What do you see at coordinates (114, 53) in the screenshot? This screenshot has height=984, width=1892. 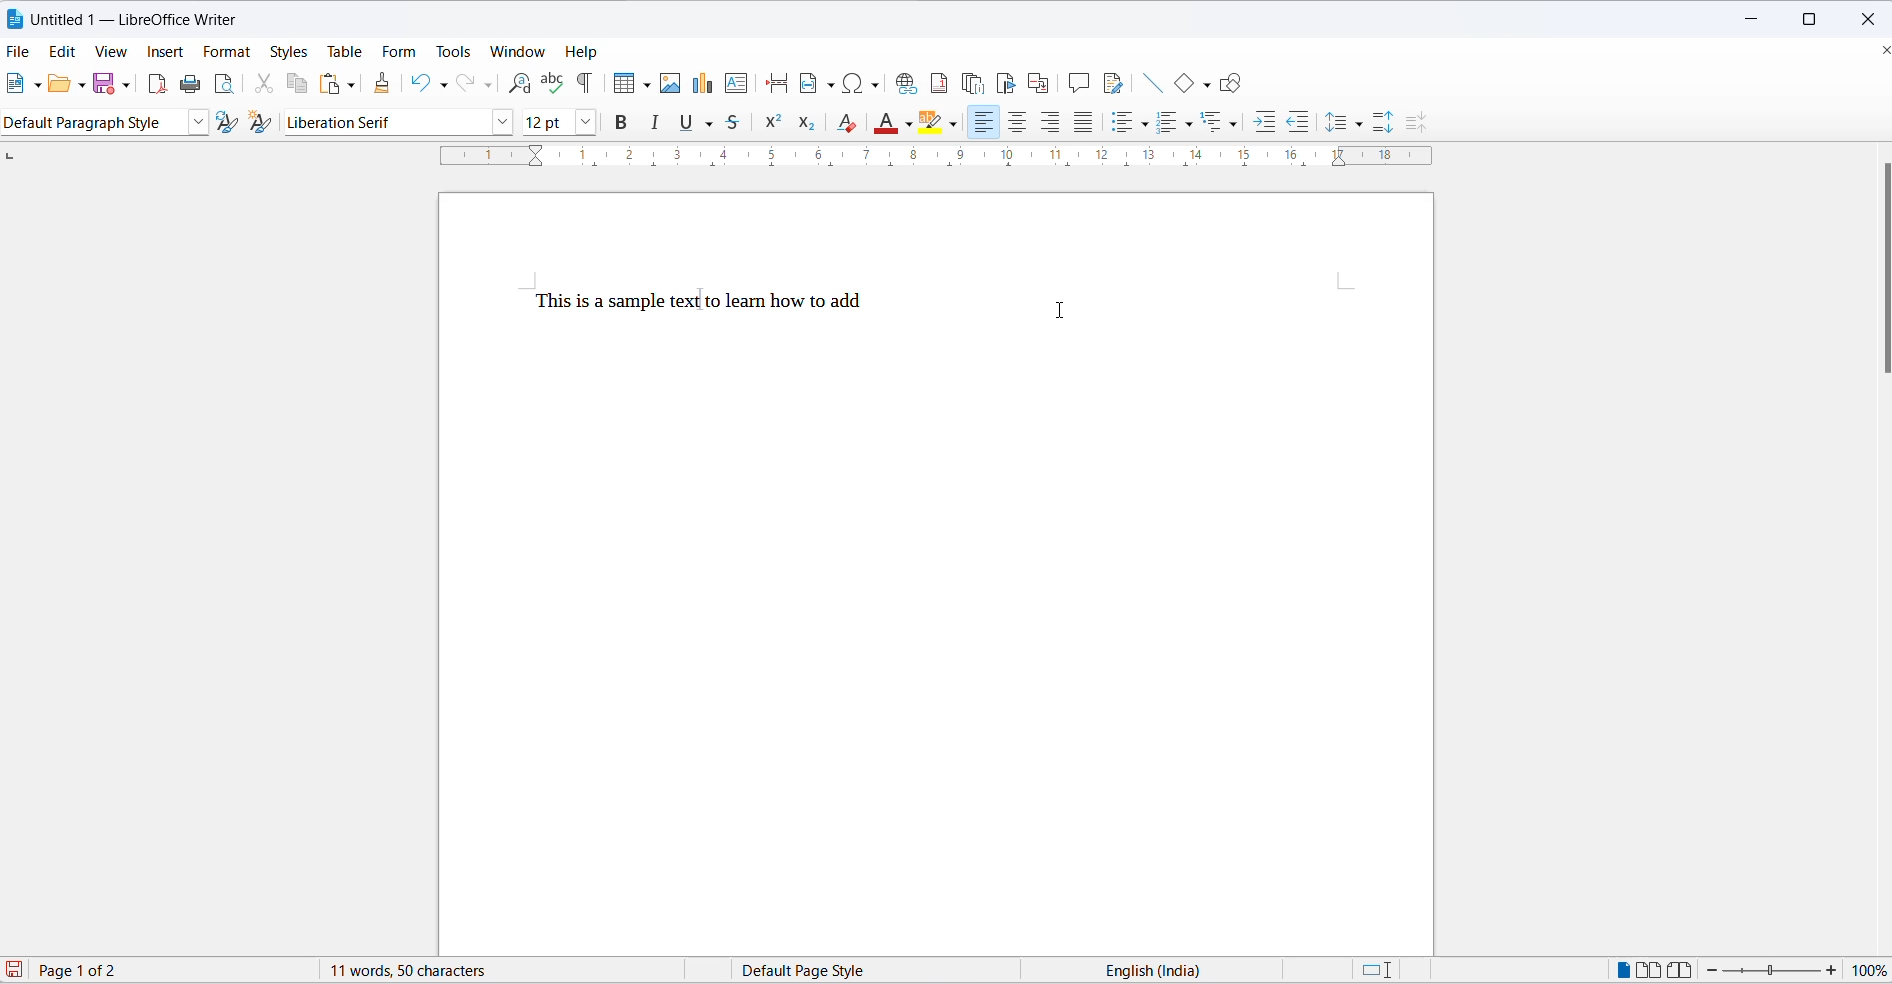 I see `view` at bounding box center [114, 53].